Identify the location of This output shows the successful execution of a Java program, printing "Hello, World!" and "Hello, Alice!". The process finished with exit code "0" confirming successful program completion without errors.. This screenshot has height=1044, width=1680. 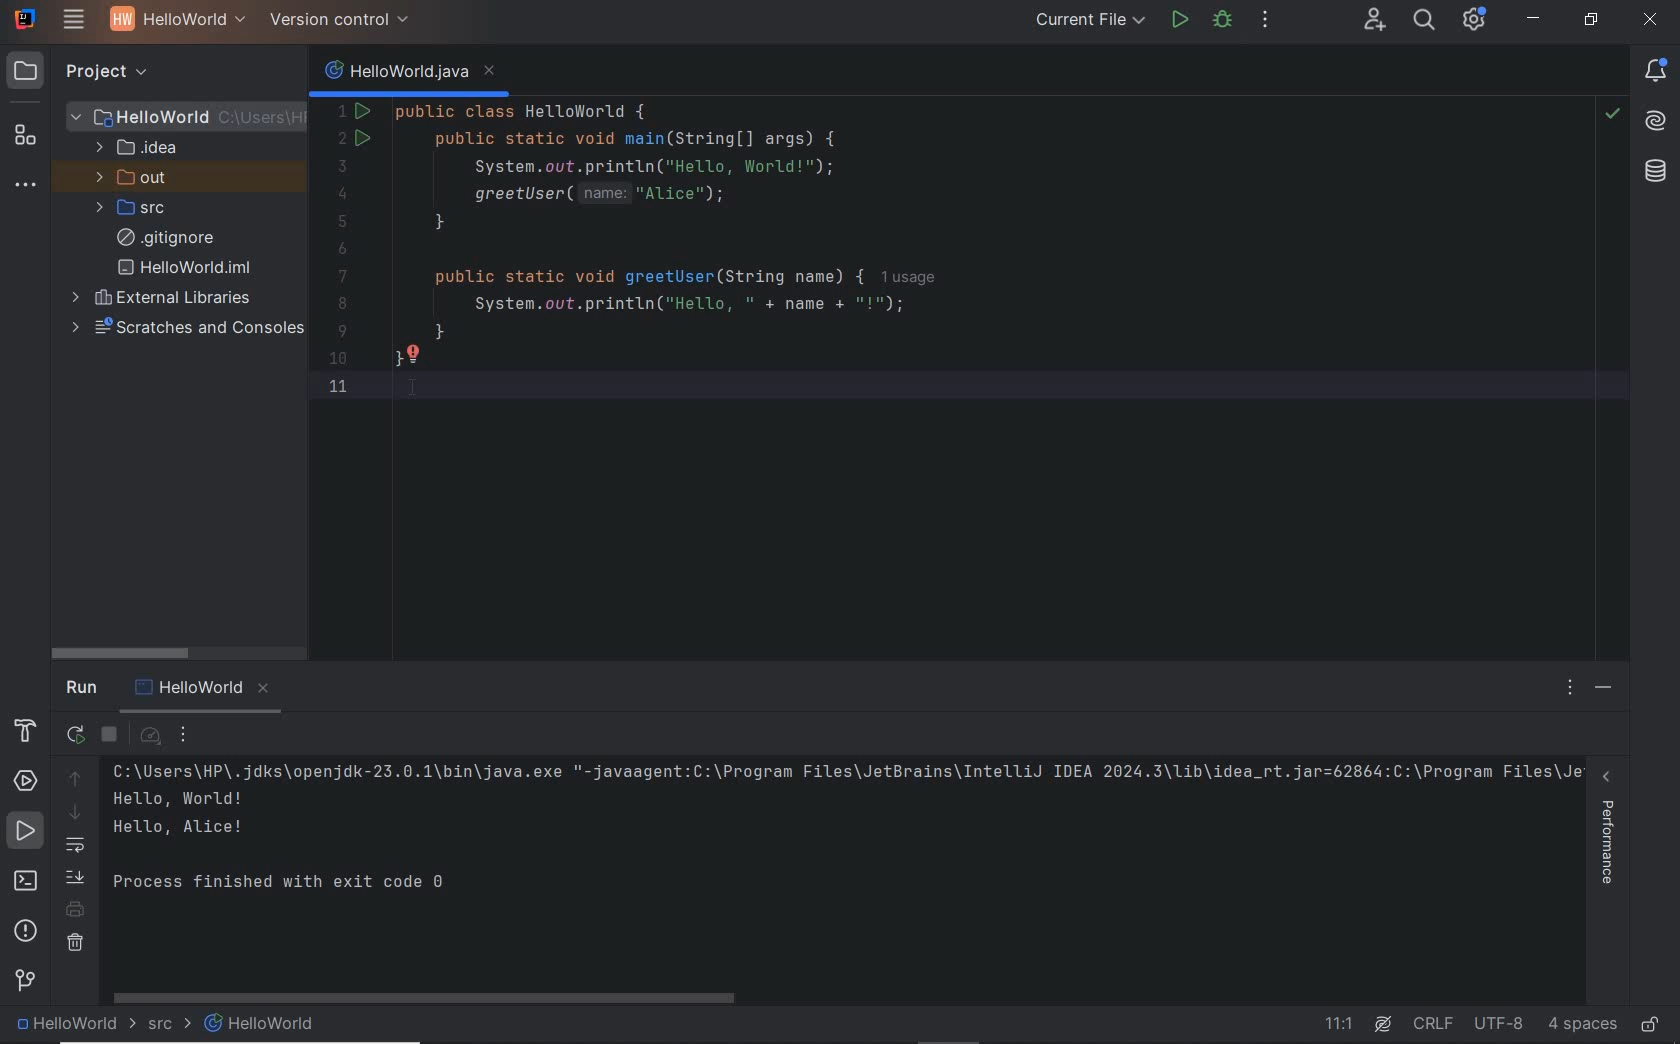
(842, 835).